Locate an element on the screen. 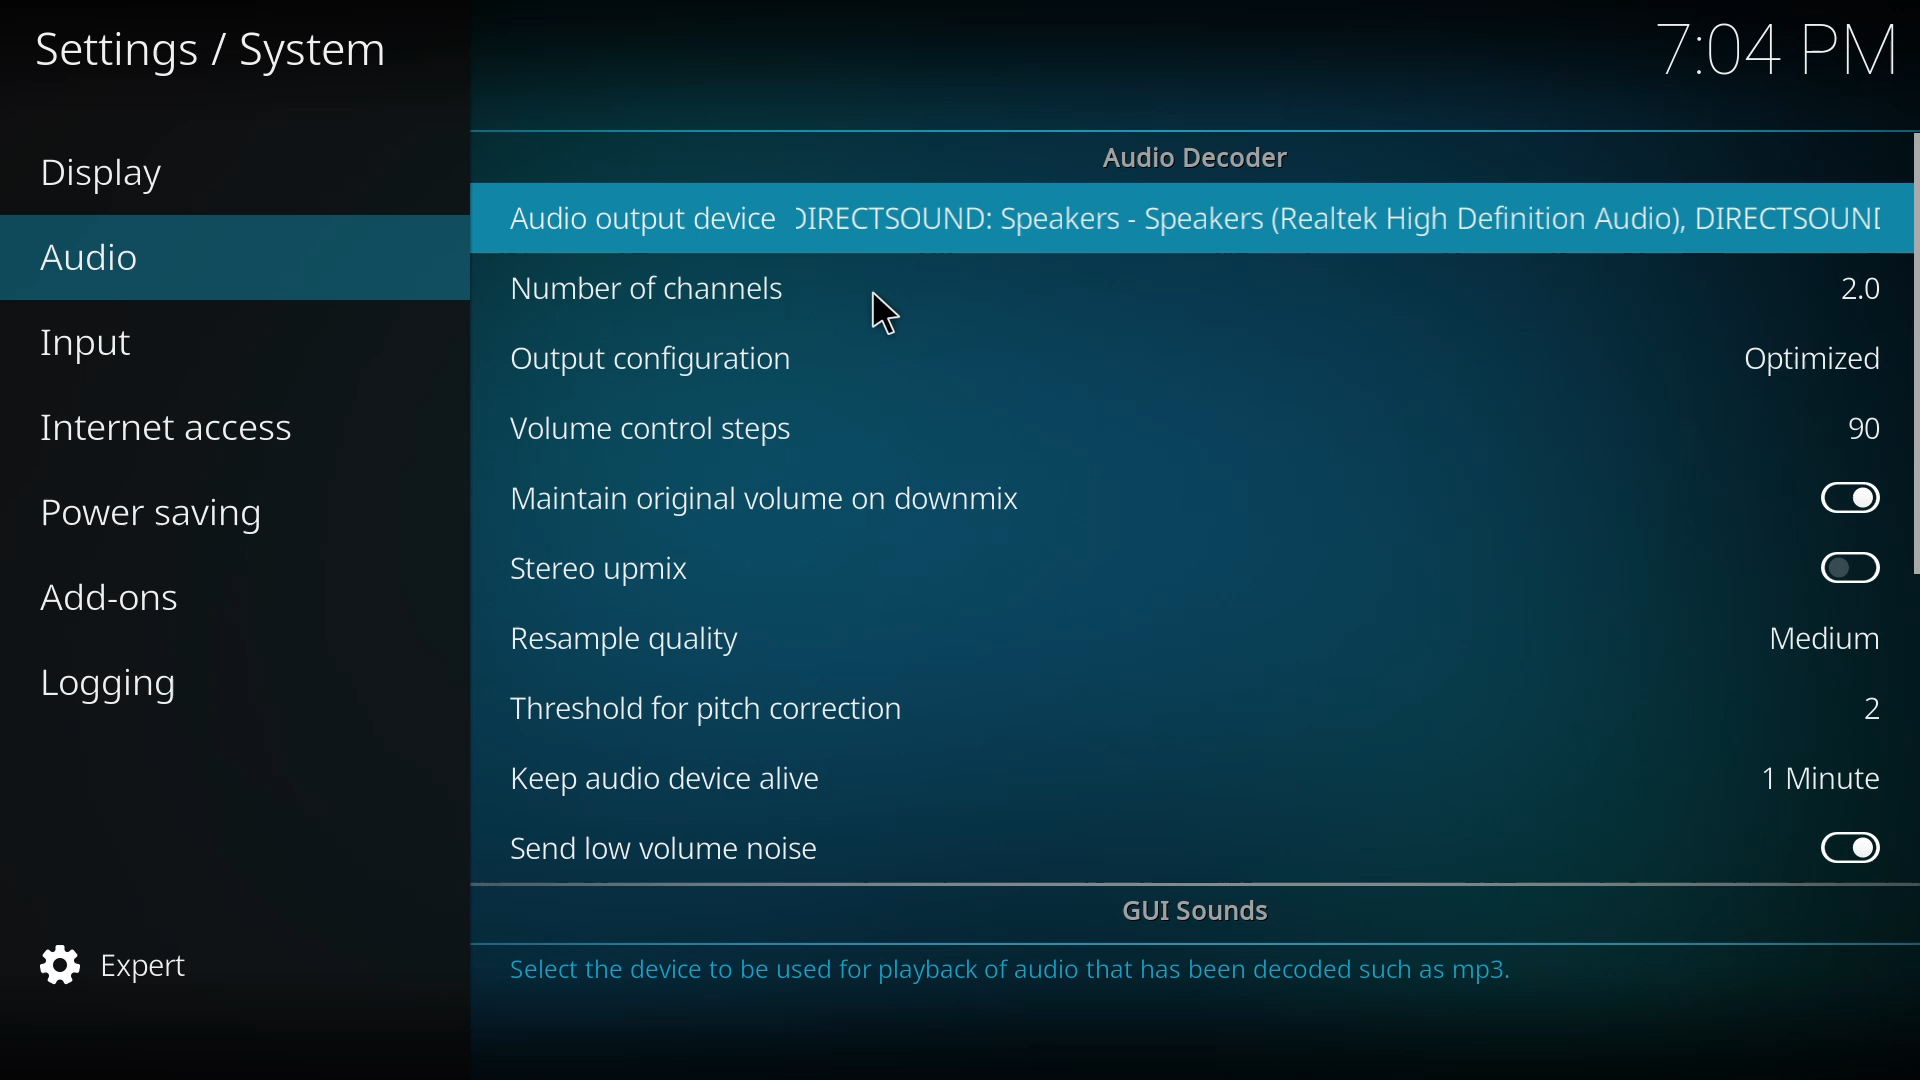 This screenshot has height=1080, width=1920. display is located at coordinates (115, 176).